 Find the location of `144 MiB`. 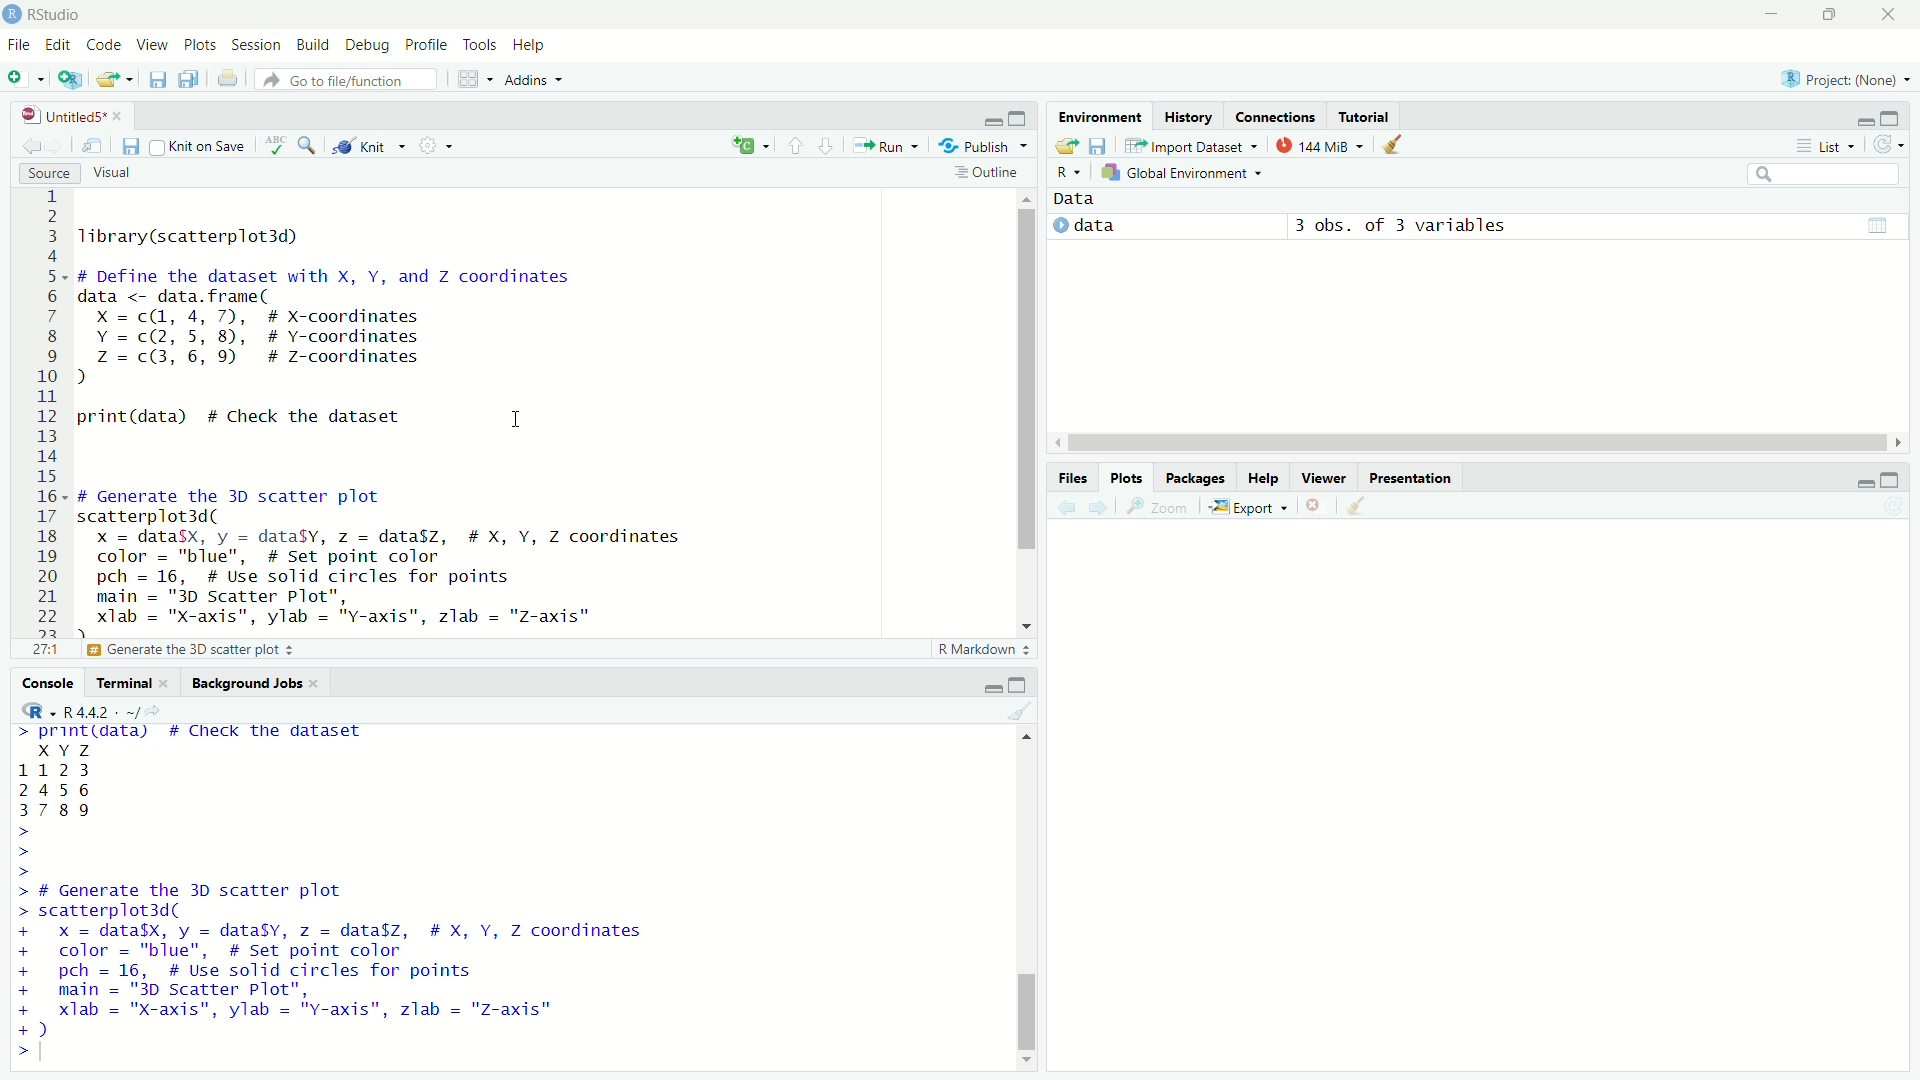

144 MiB is located at coordinates (1320, 144).